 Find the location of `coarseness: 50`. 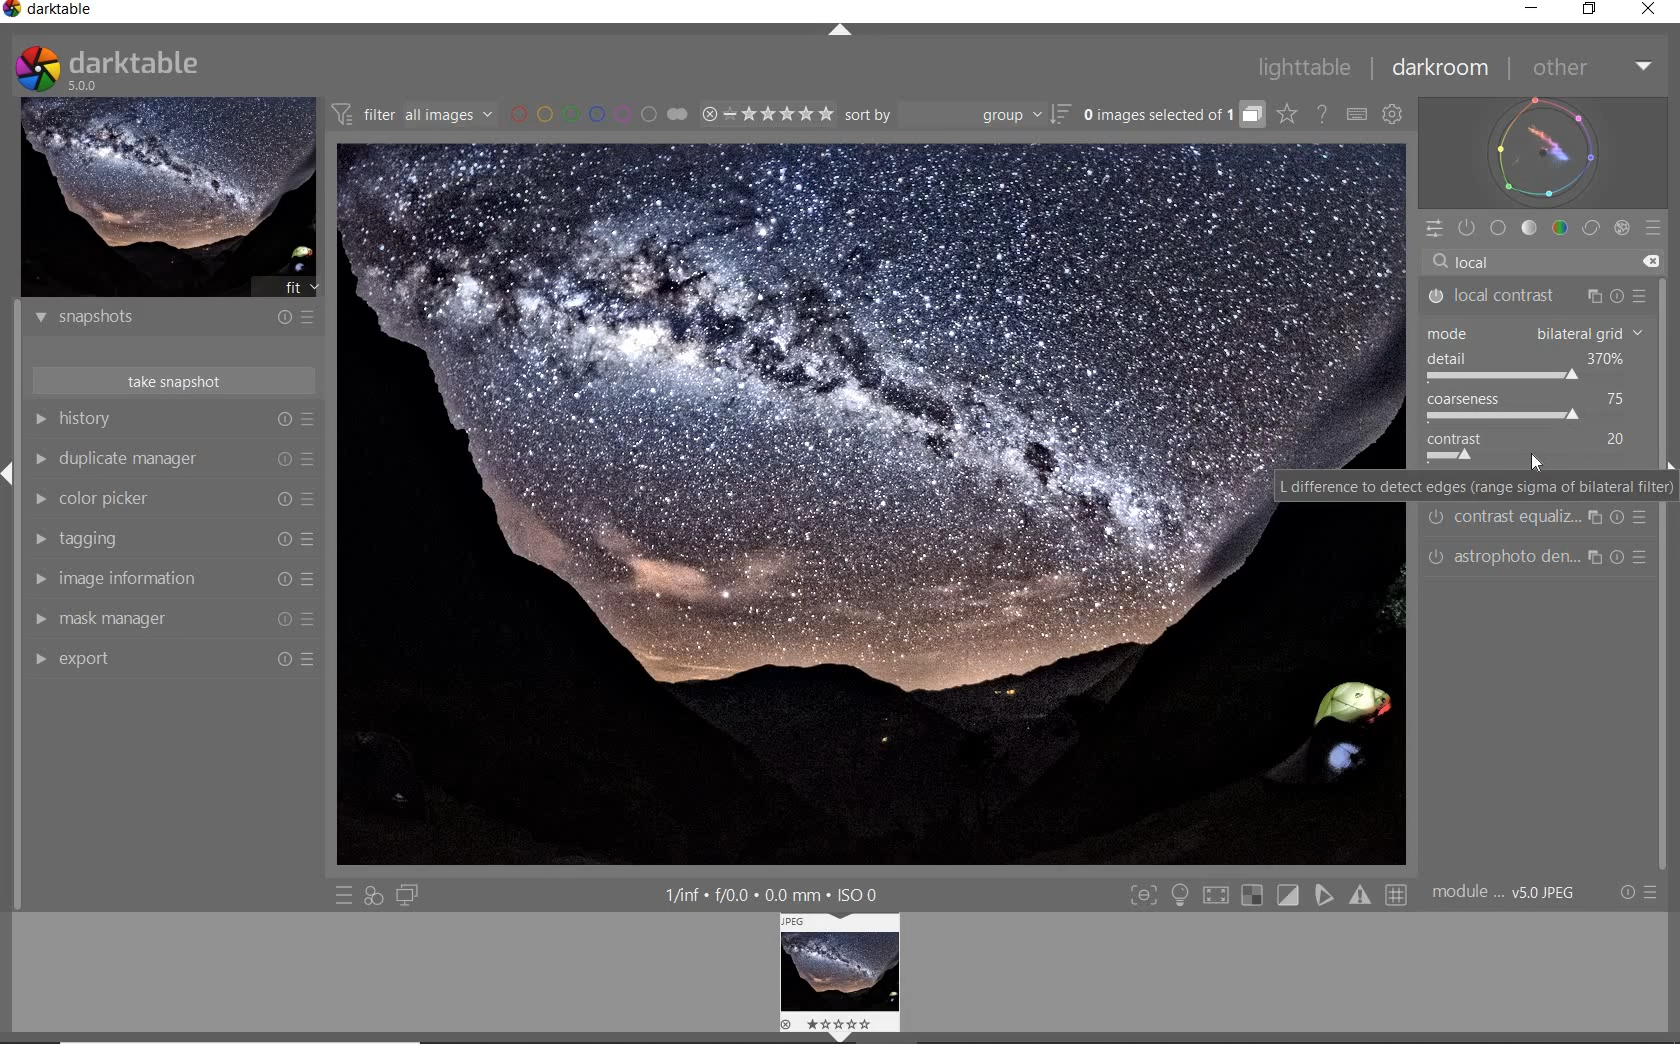

coarseness: 50 is located at coordinates (1524, 399).